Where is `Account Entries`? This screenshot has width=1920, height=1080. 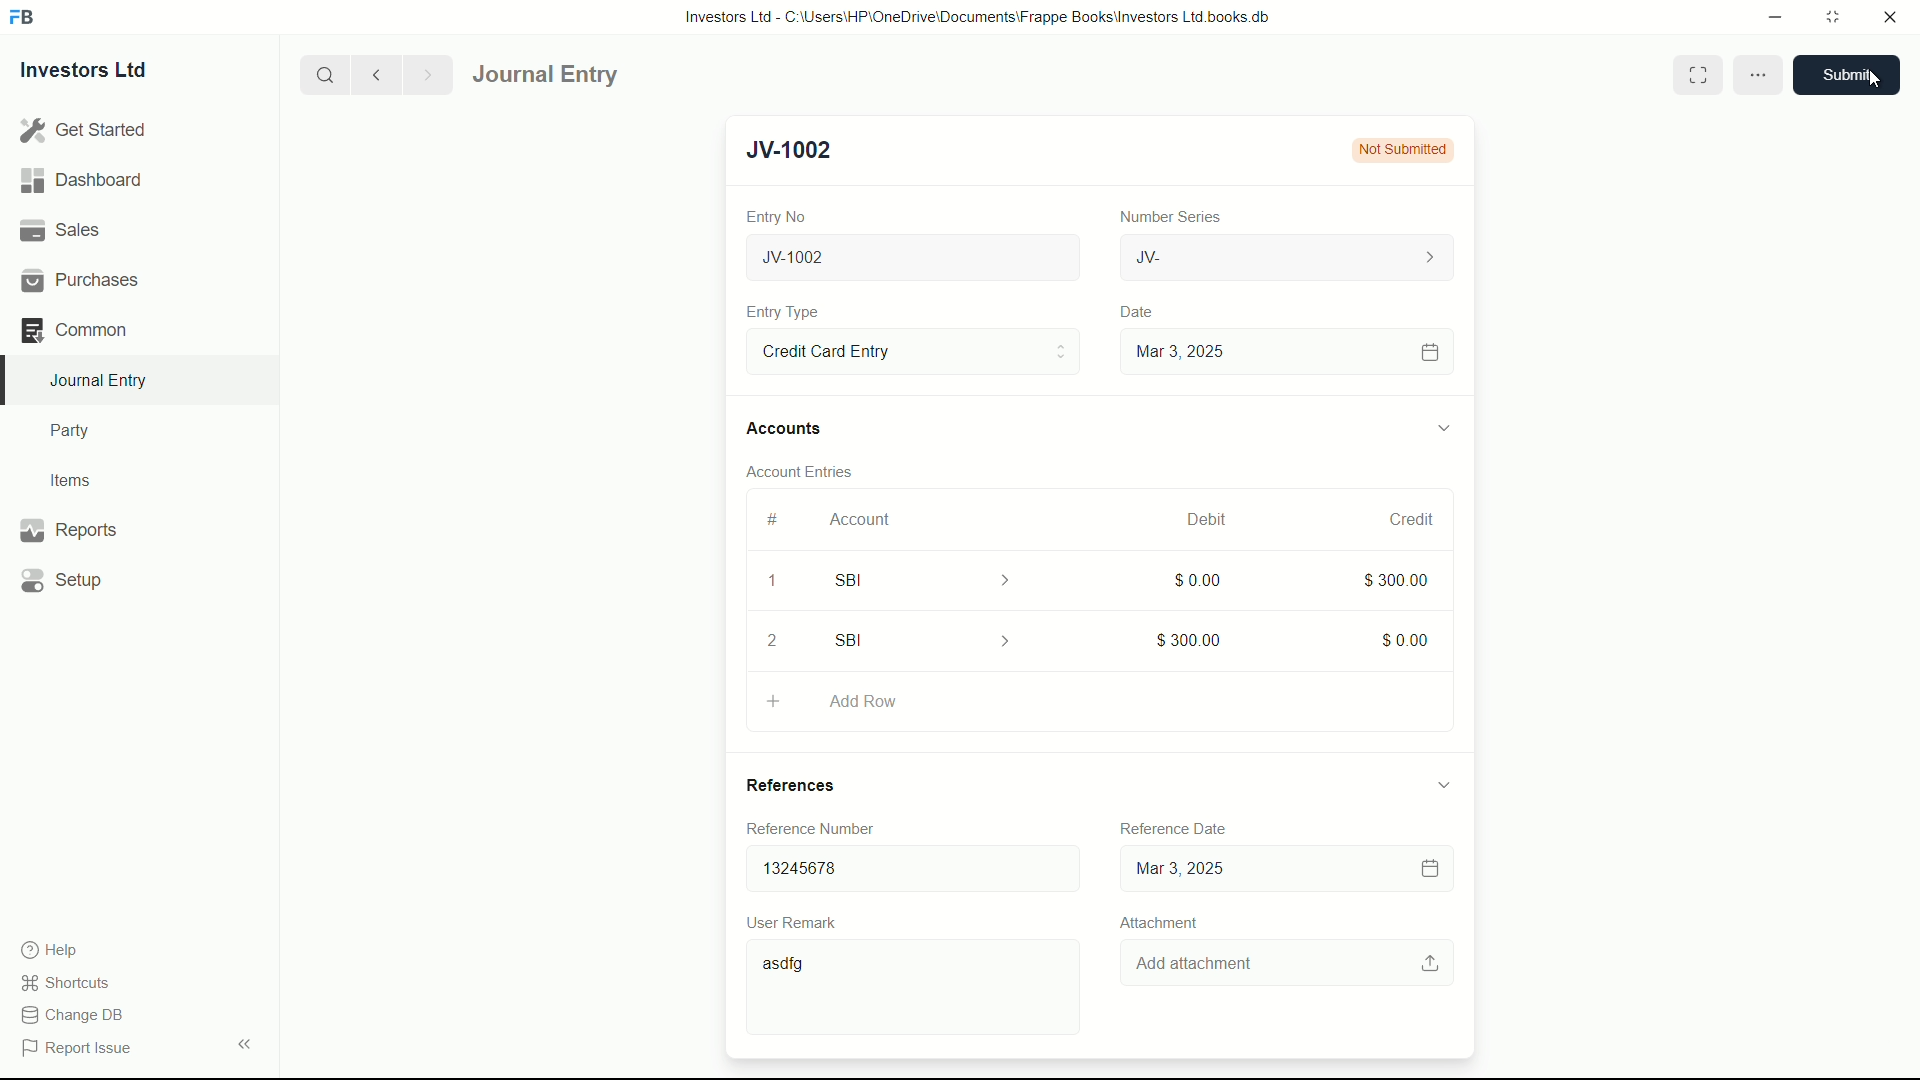
Account Entries is located at coordinates (808, 468).